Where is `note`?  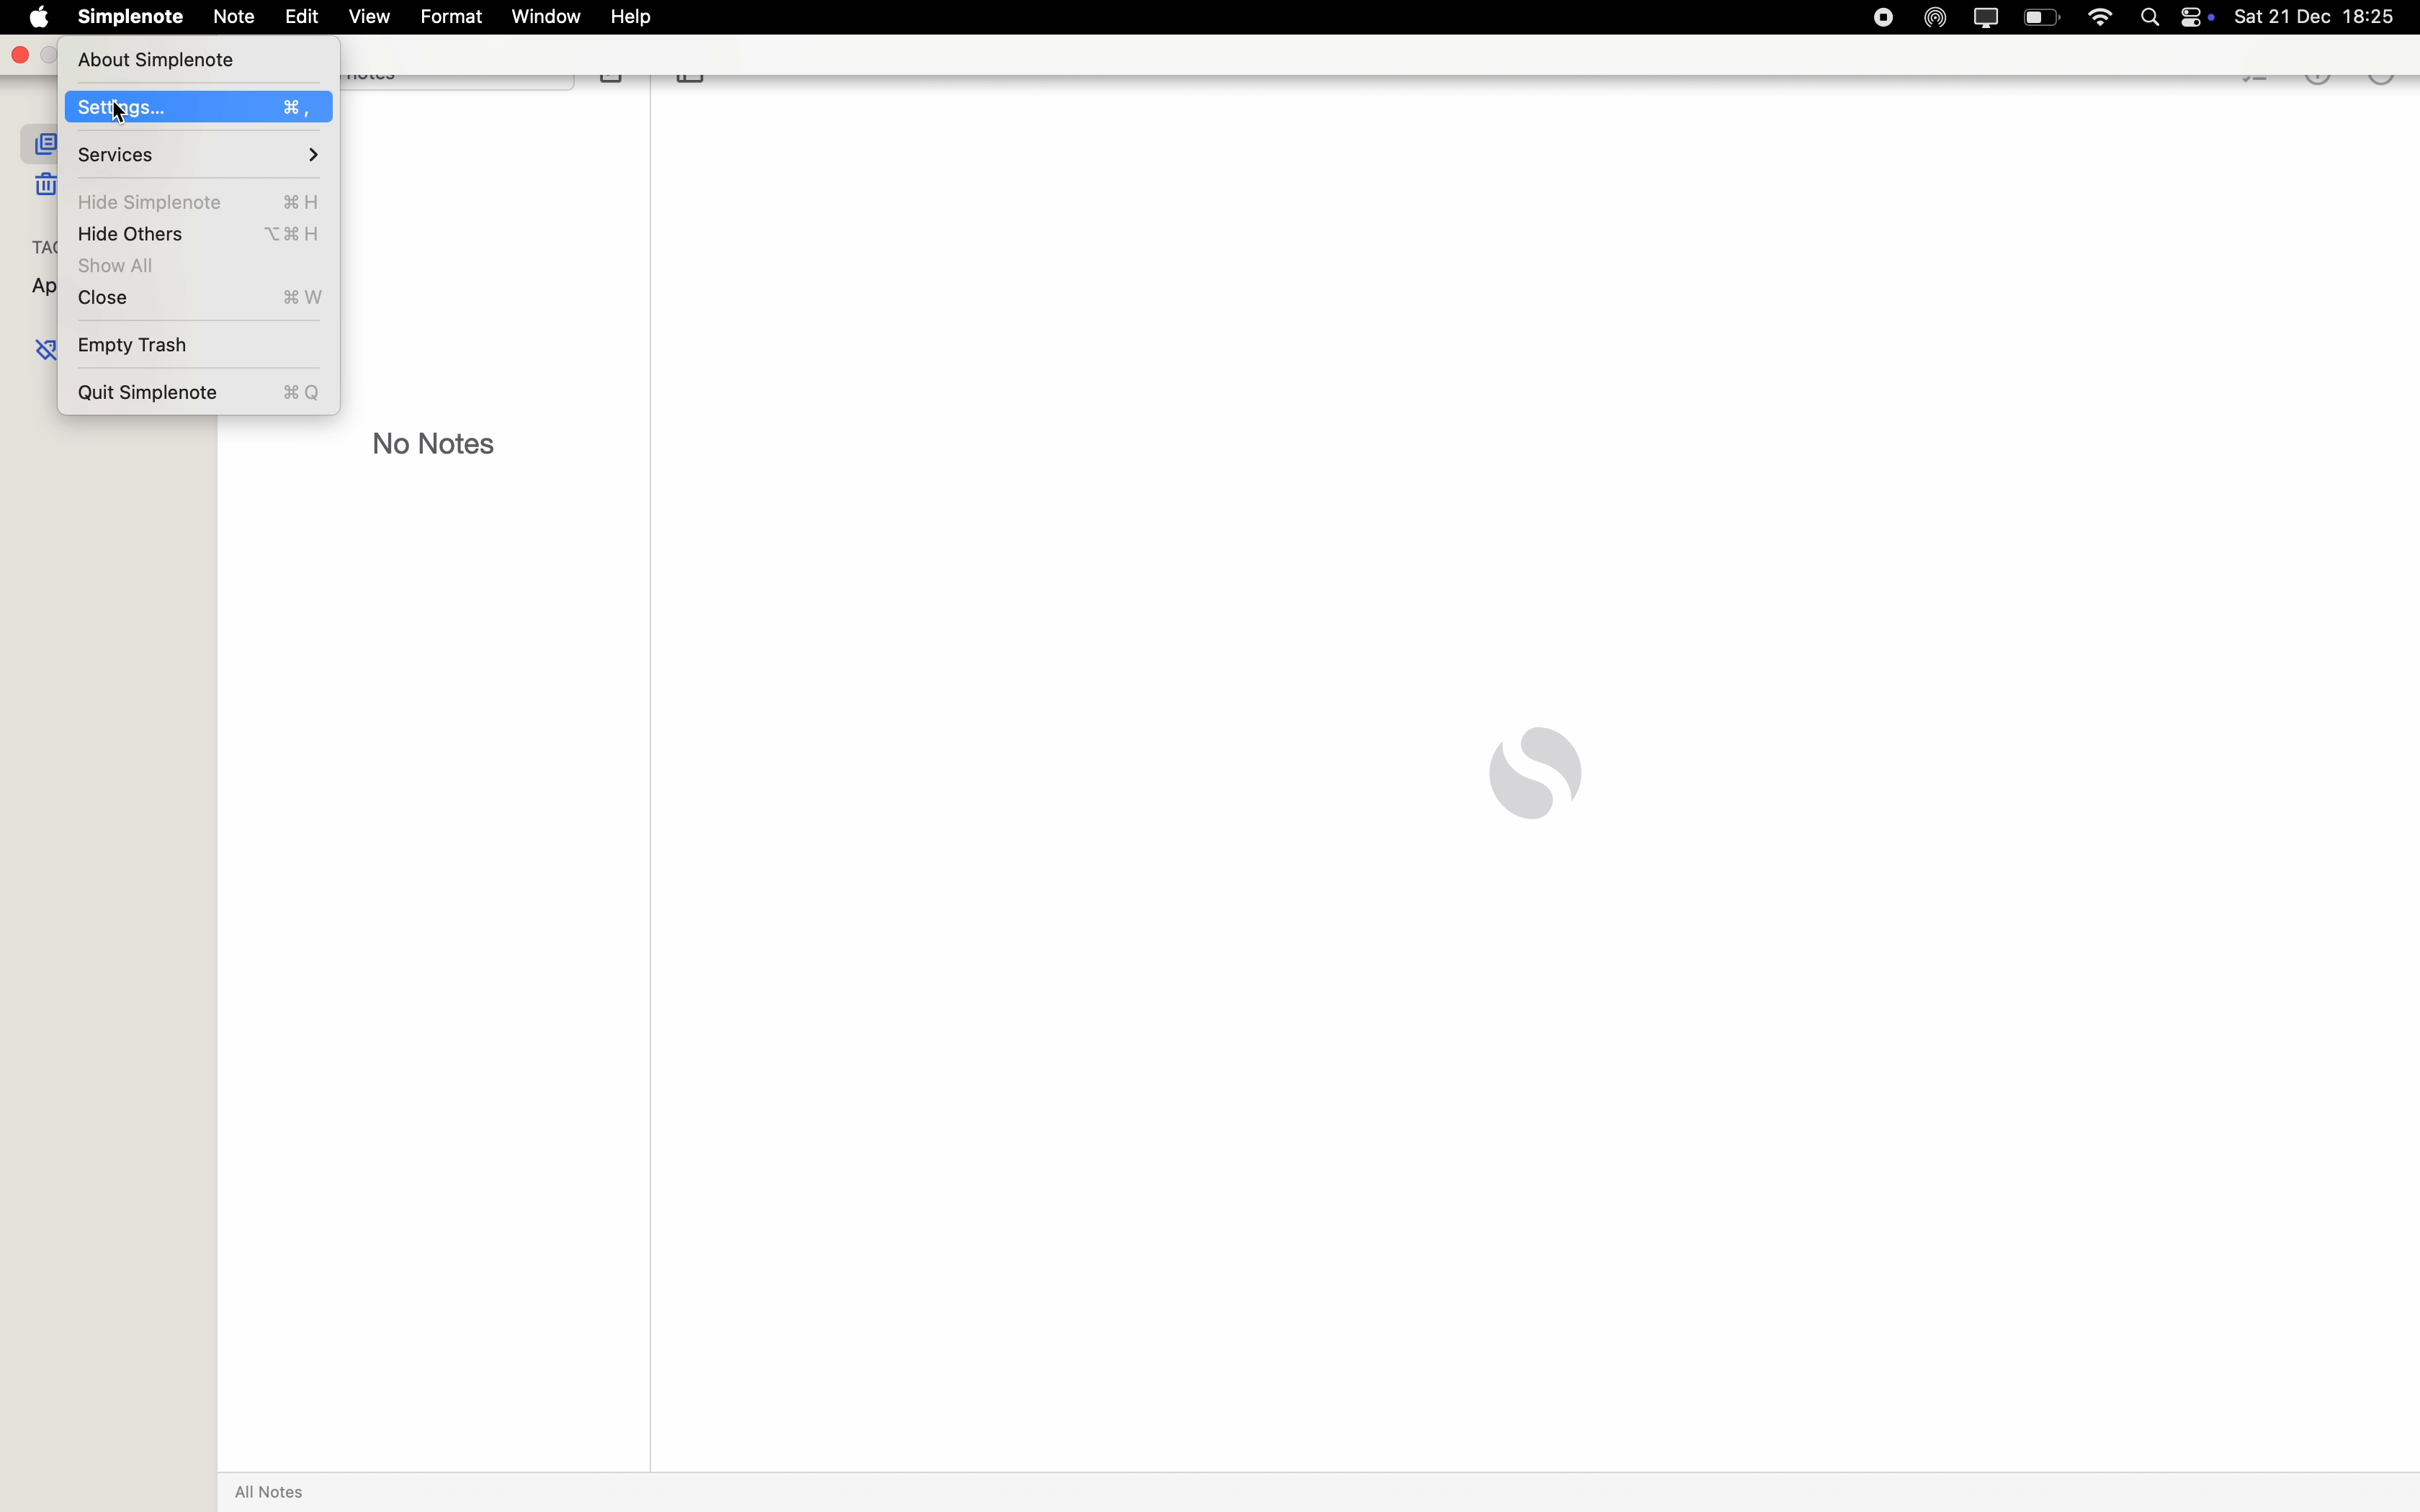
note is located at coordinates (234, 18).